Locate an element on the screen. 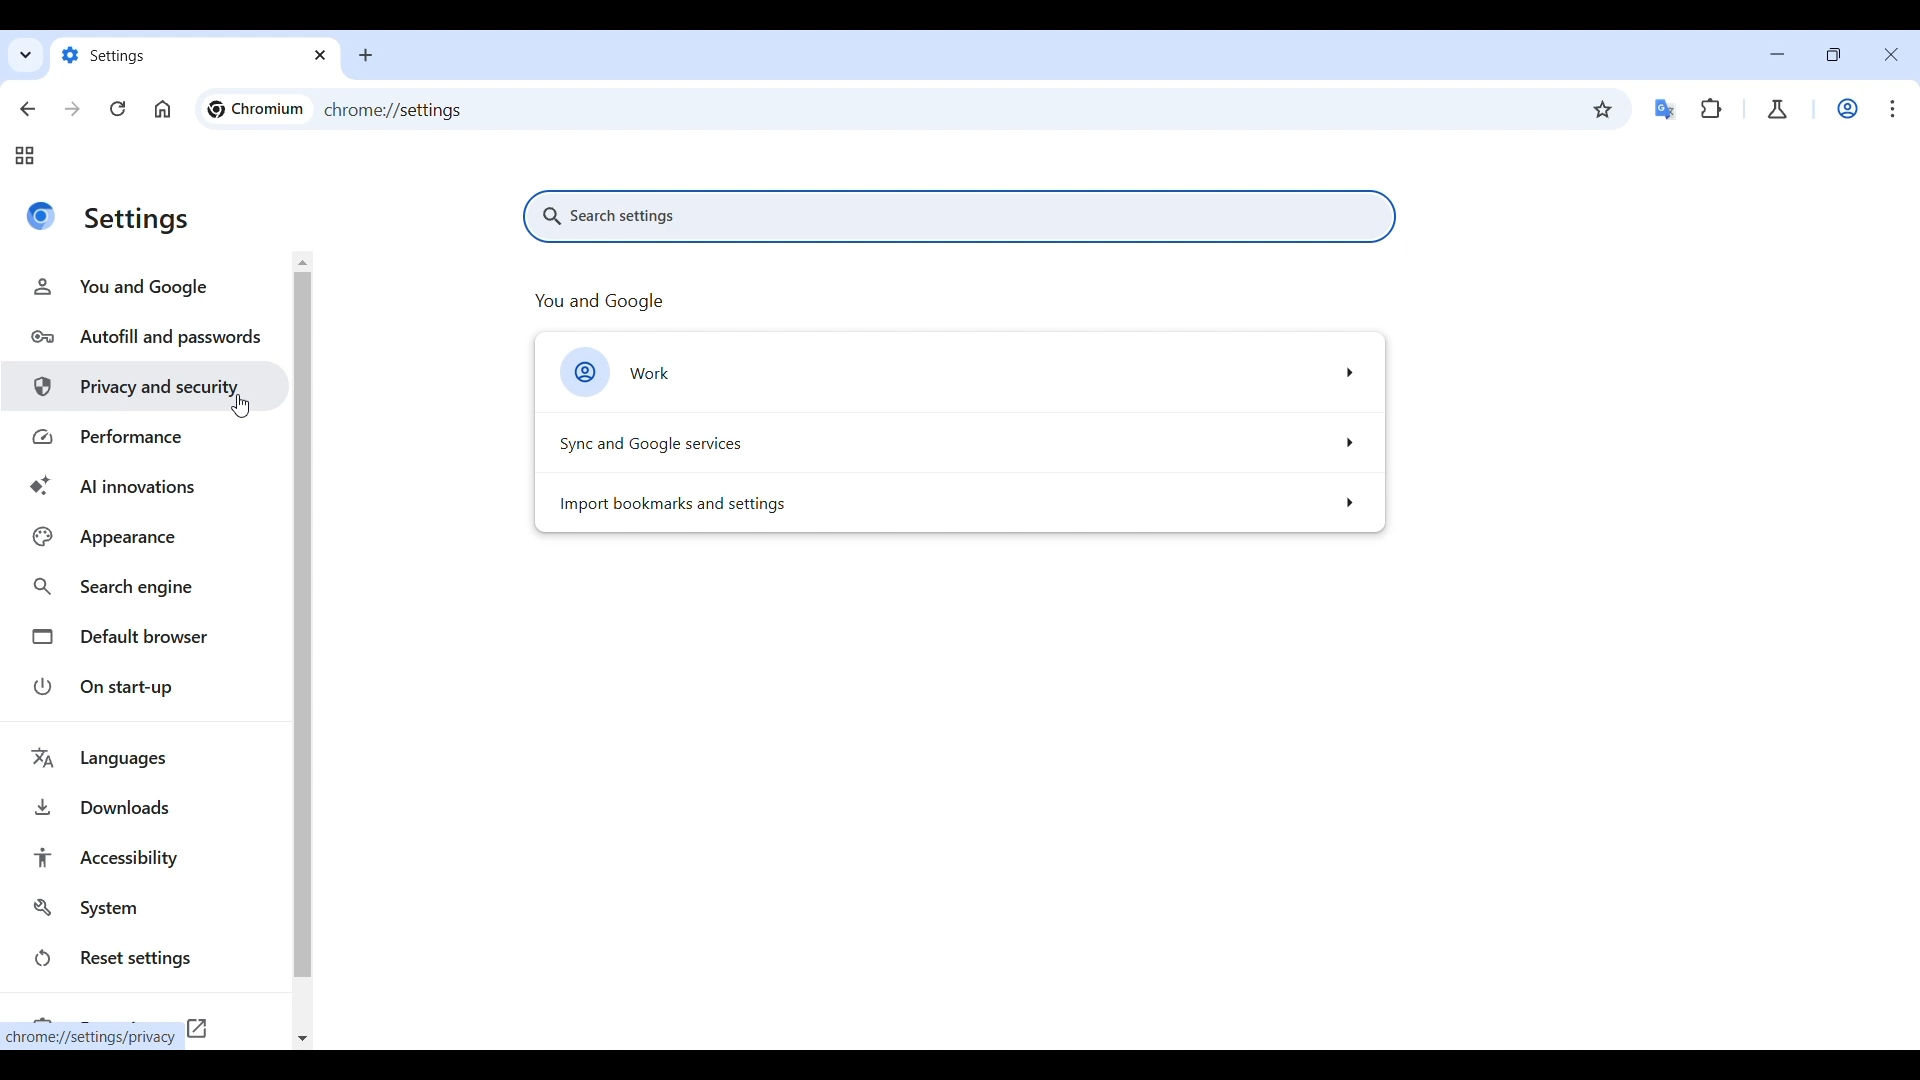  Tab name changed is located at coordinates (194, 57).